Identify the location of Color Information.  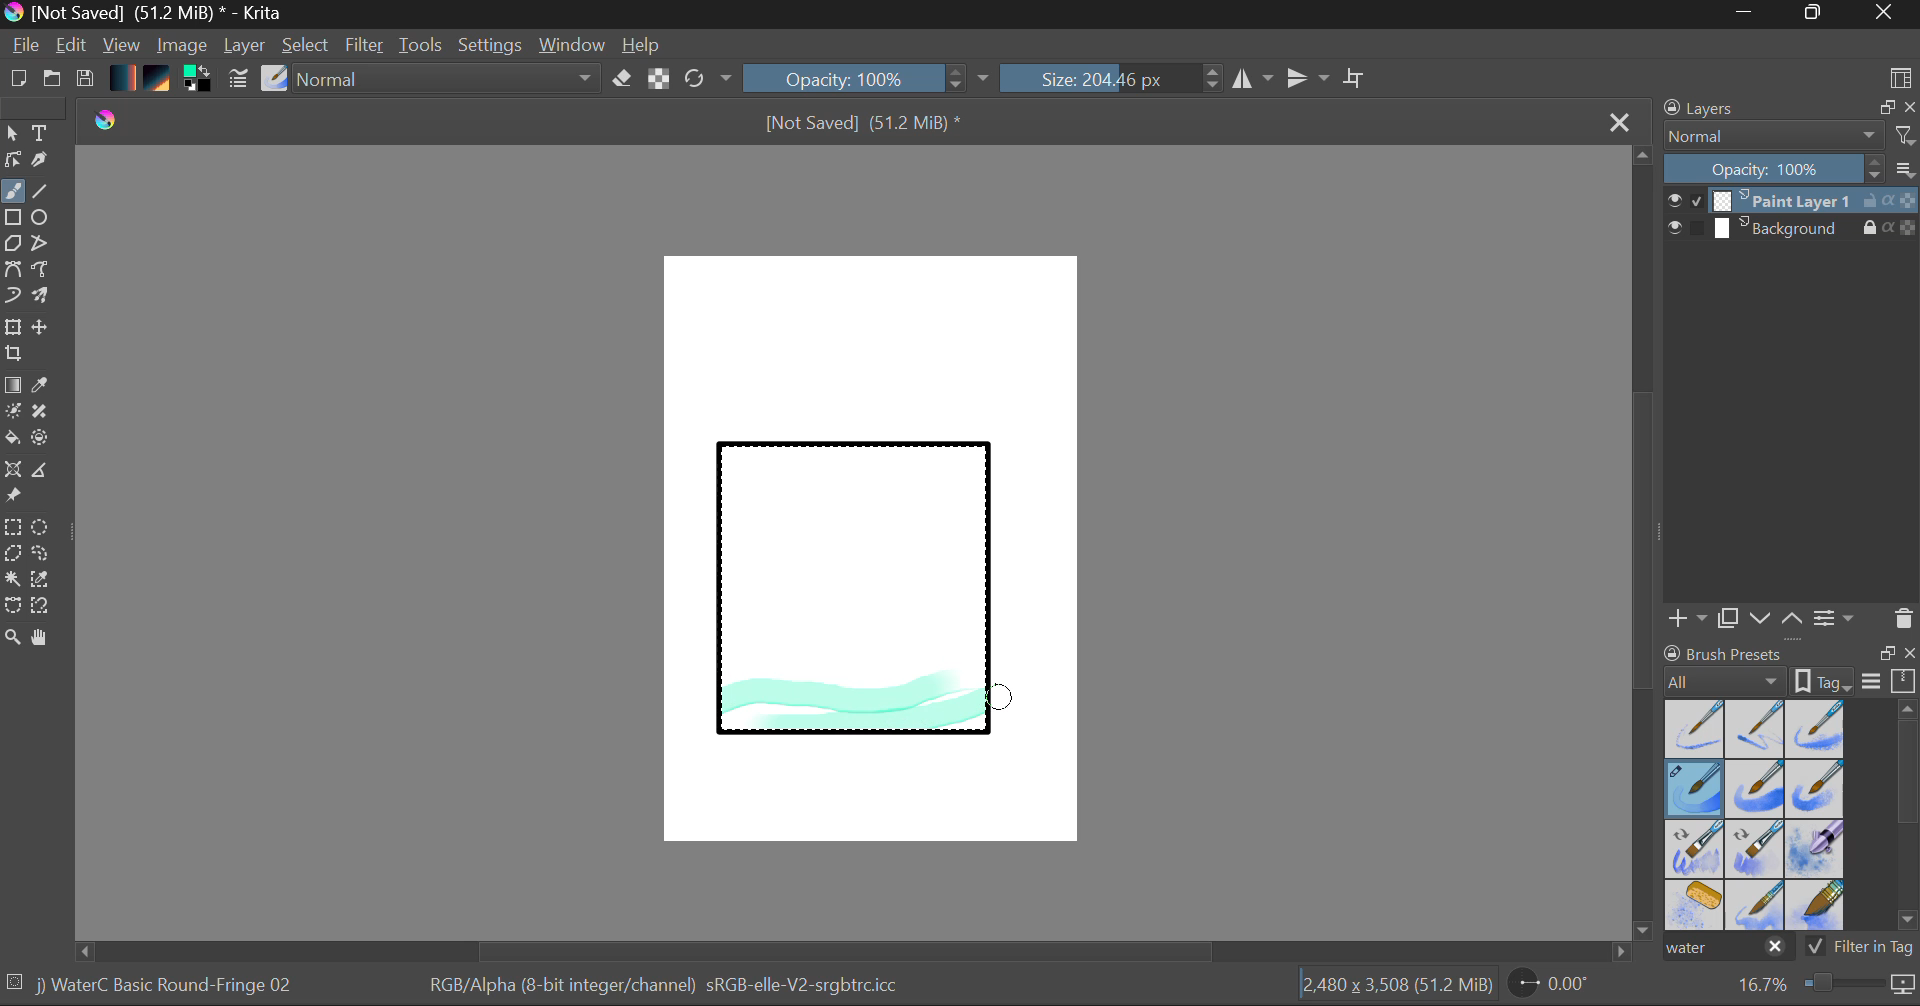
(662, 987).